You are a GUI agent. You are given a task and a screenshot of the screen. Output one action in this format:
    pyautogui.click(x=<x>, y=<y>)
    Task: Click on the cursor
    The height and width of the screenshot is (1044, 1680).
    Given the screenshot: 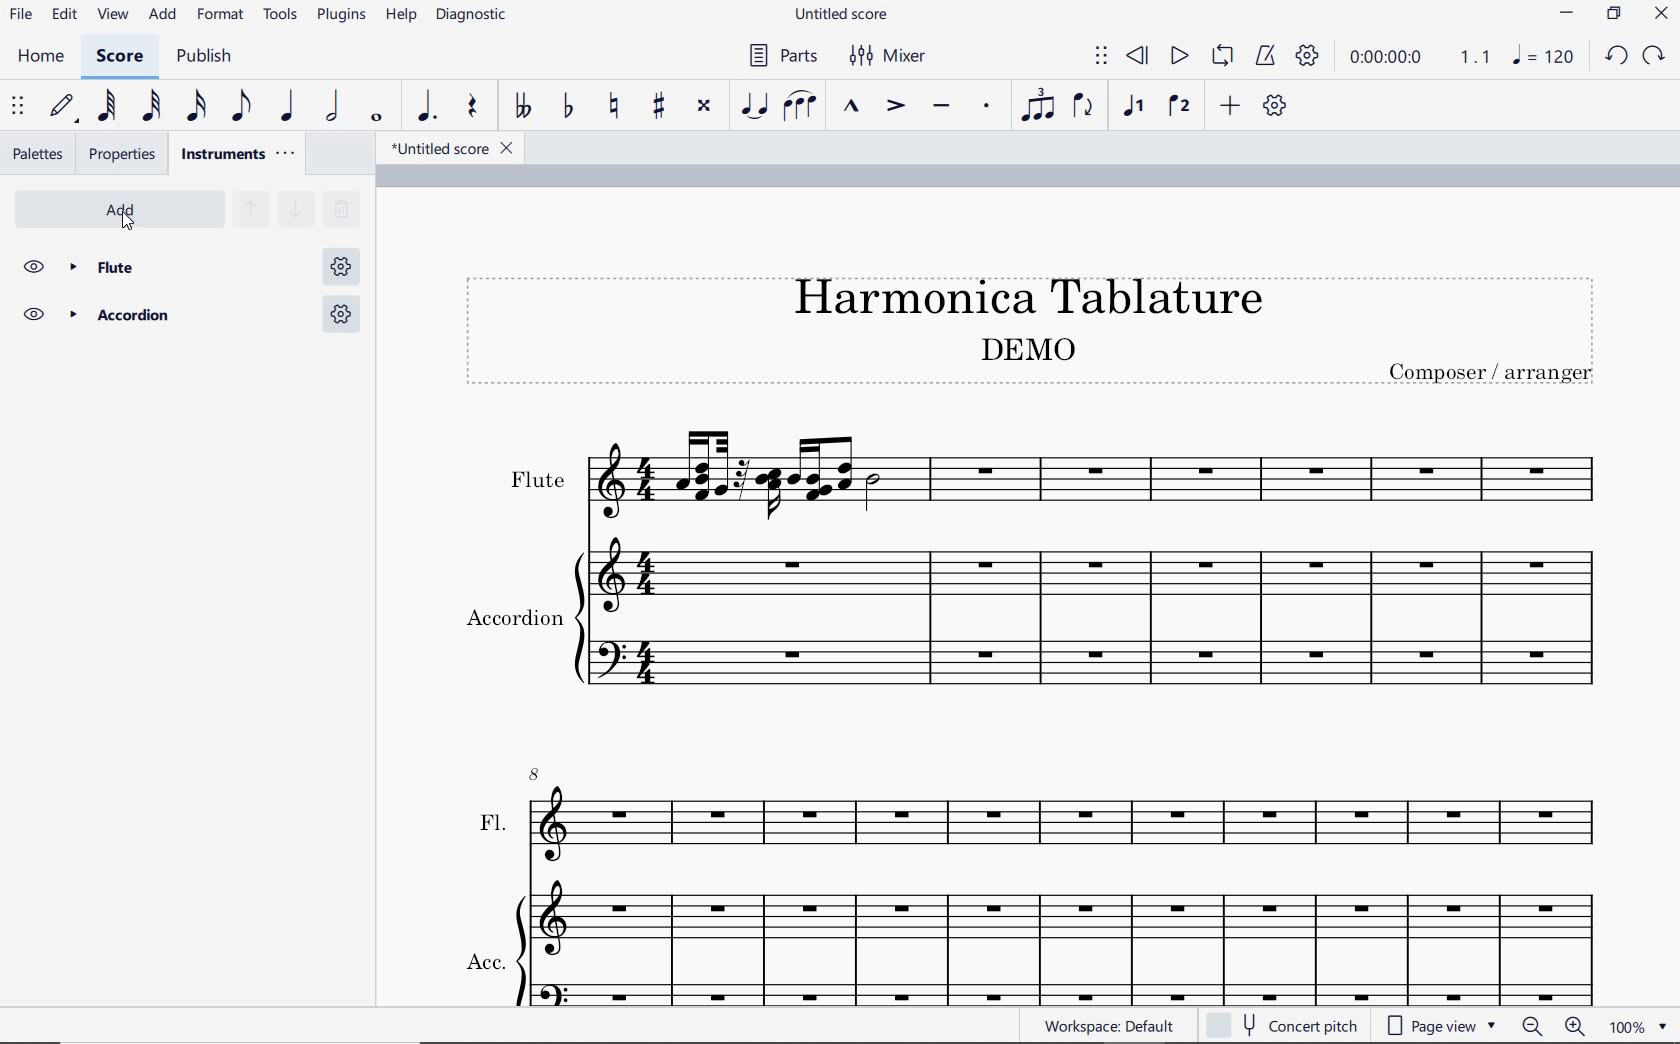 What is the action you would take?
    pyautogui.click(x=131, y=227)
    